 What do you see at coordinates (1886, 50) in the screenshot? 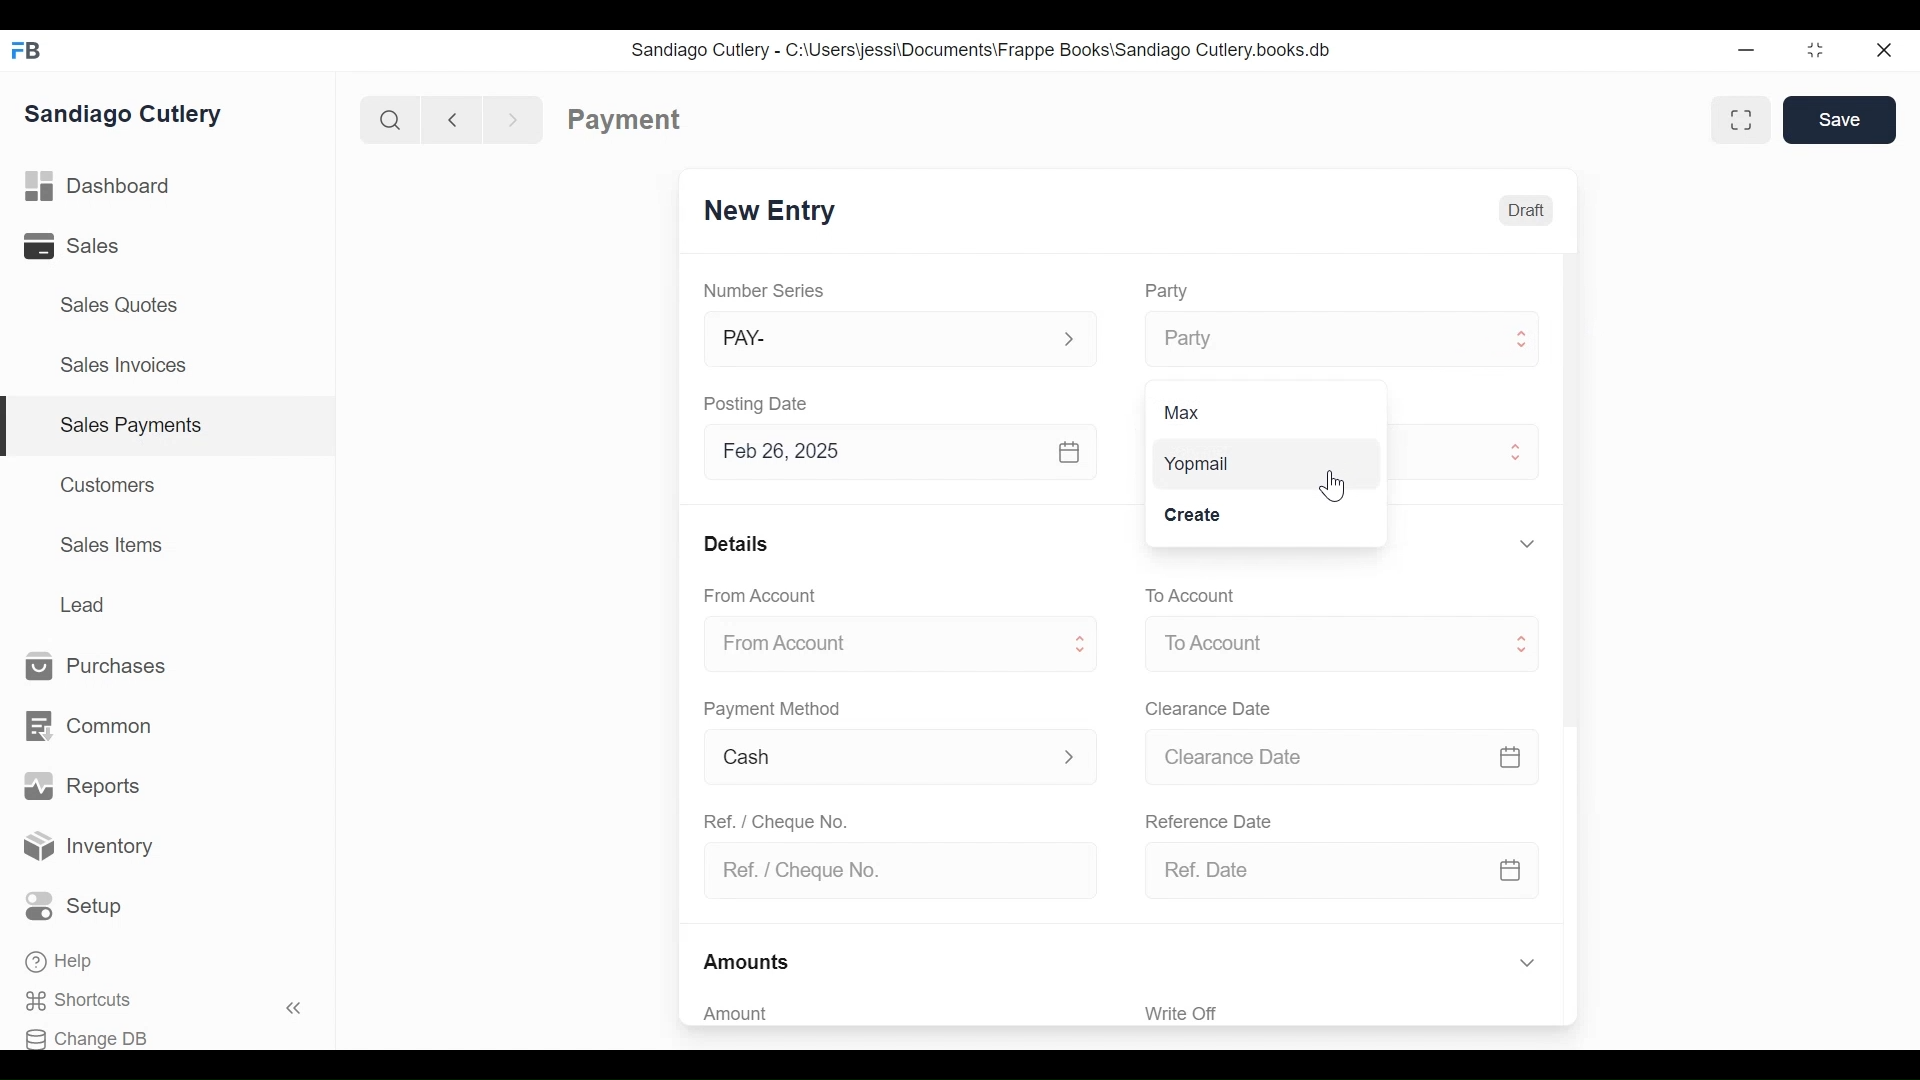
I see `Close ` at bounding box center [1886, 50].